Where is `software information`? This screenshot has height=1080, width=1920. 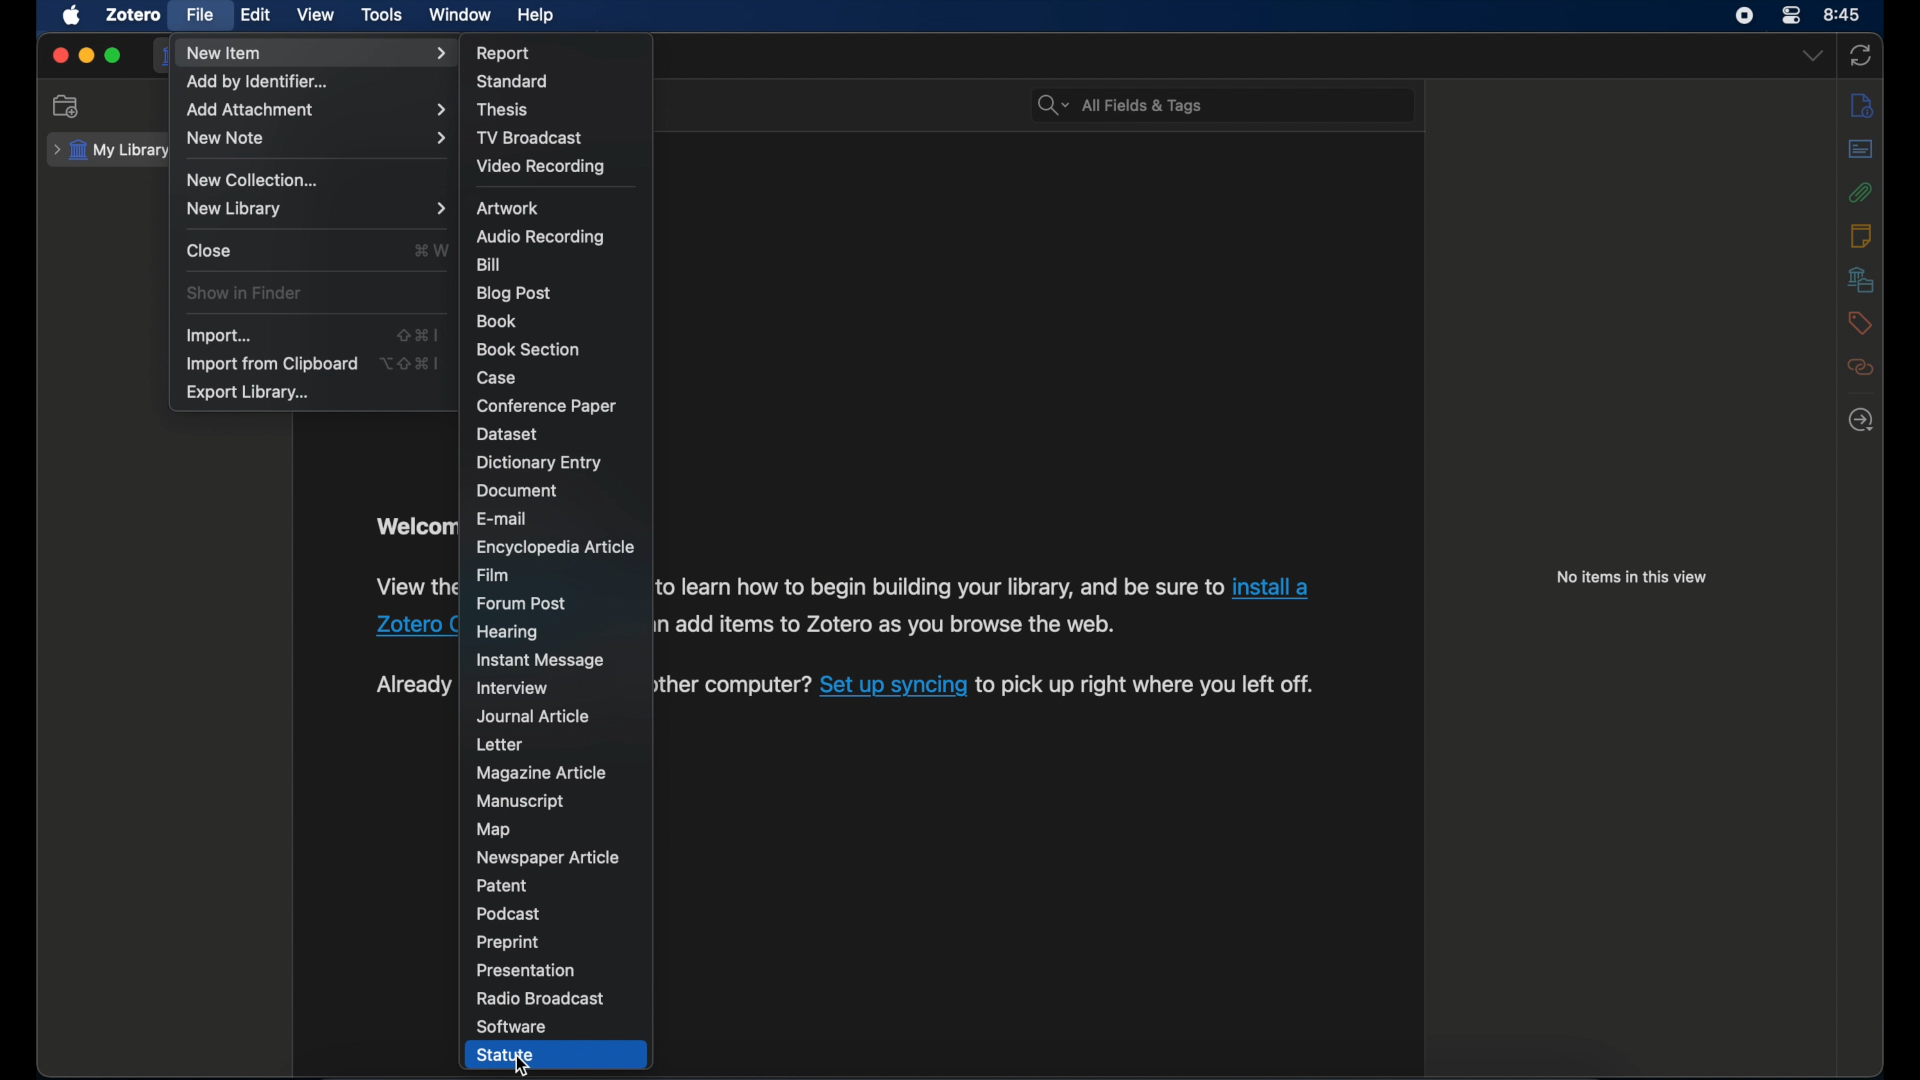
software information is located at coordinates (941, 586).